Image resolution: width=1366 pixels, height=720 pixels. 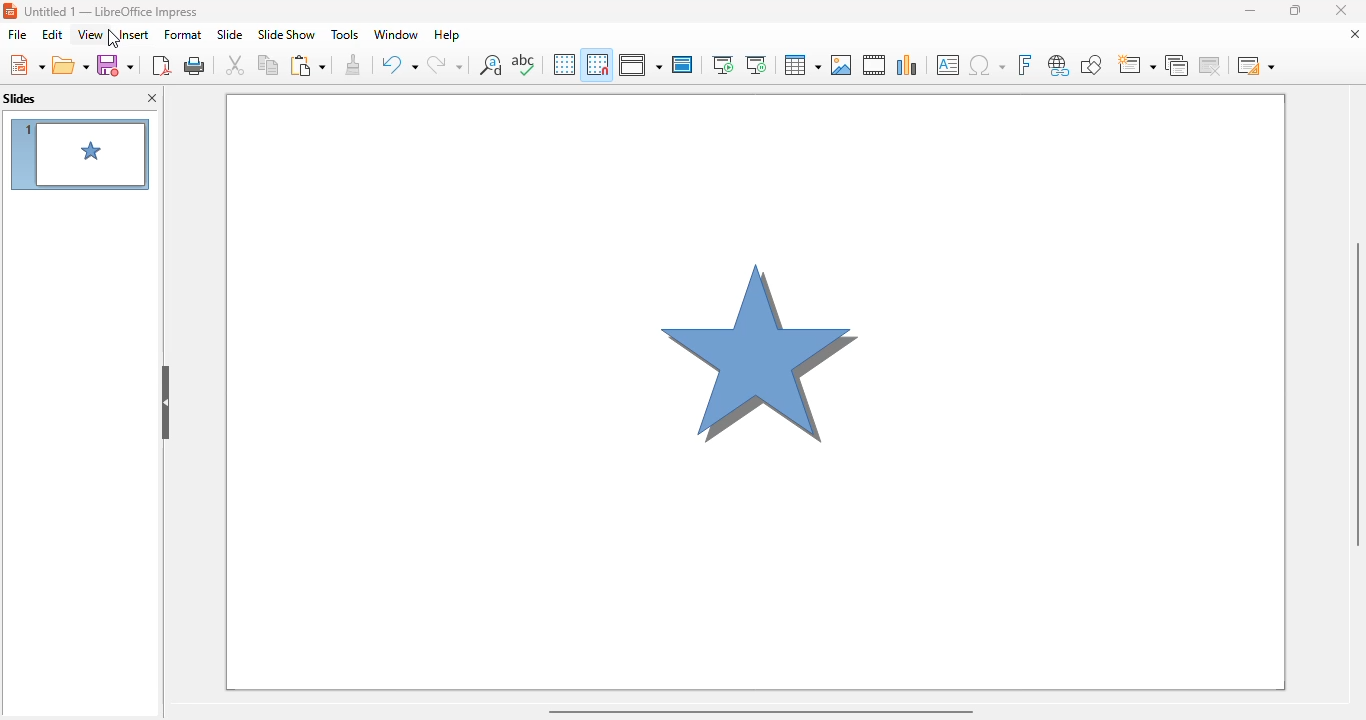 What do you see at coordinates (307, 65) in the screenshot?
I see `paste` at bounding box center [307, 65].